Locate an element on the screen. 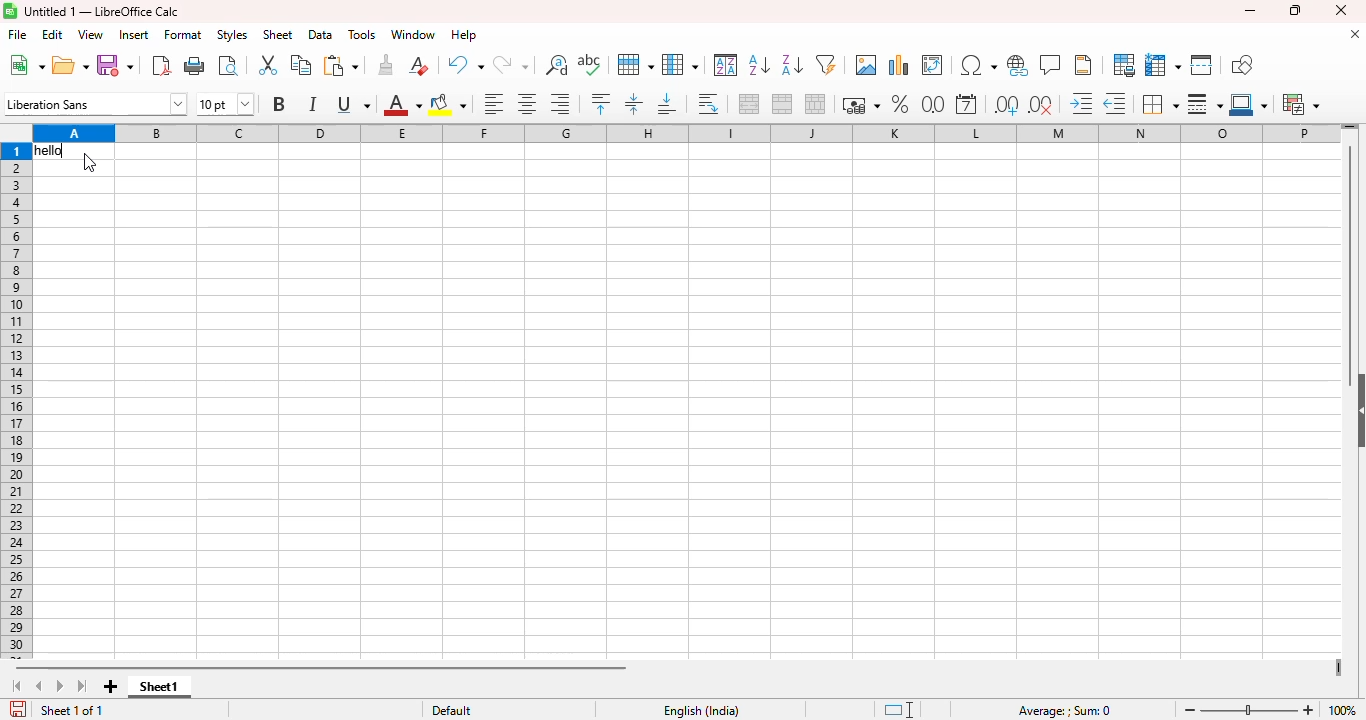  split window is located at coordinates (1202, 65).